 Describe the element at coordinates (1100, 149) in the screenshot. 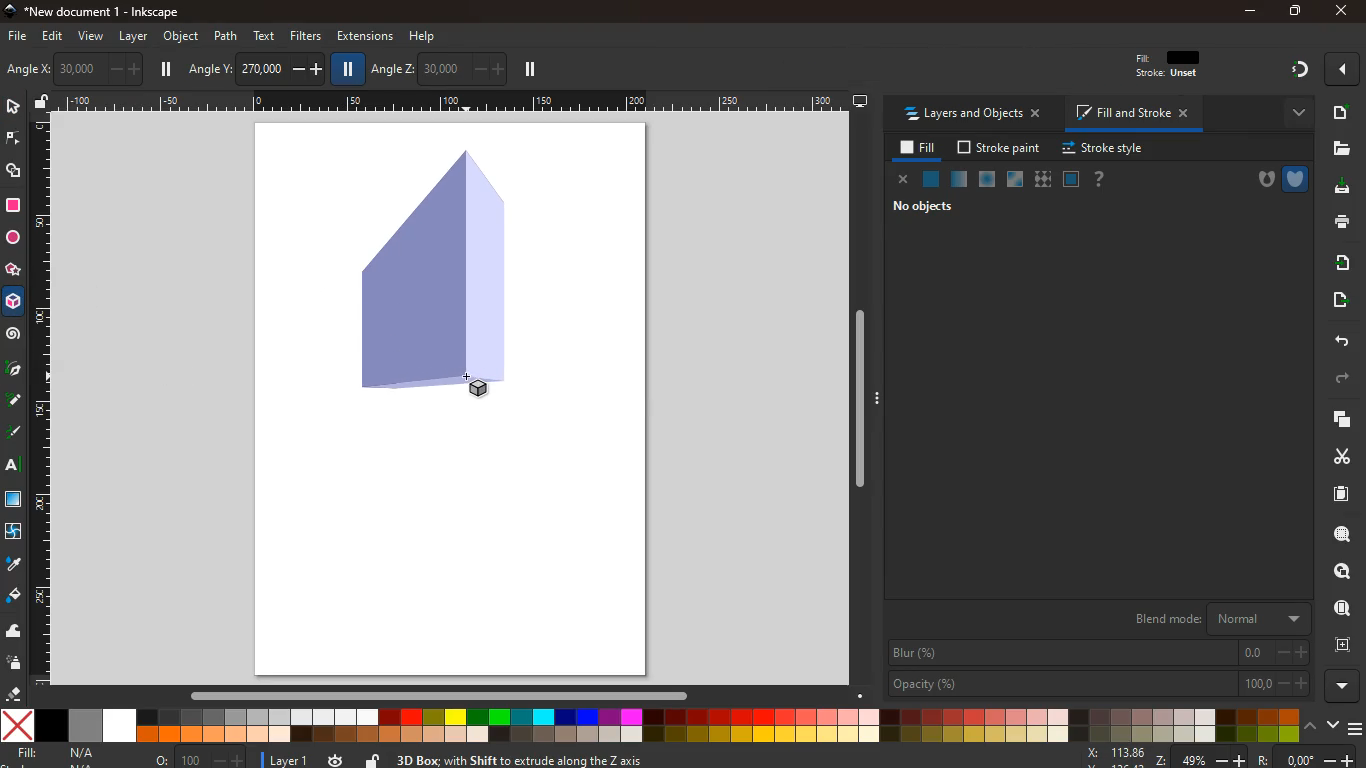

I see `stroke style` at that location.